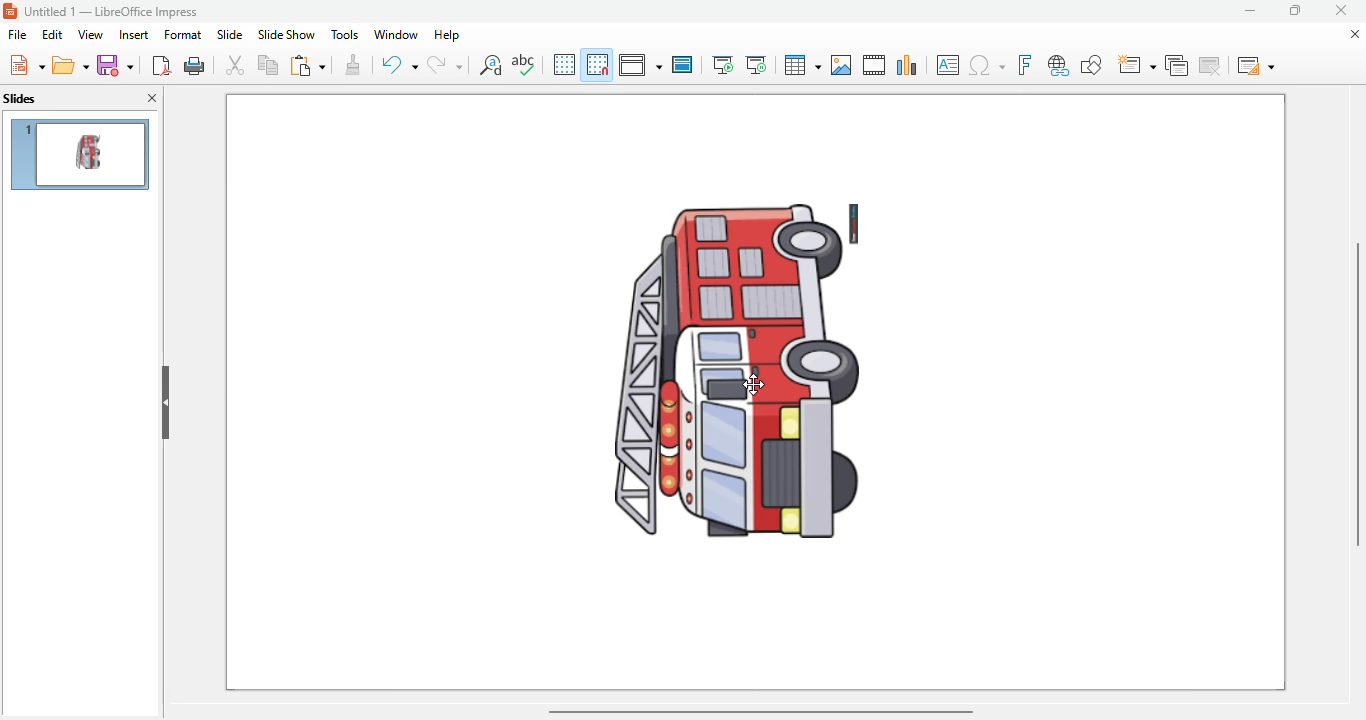  What do you see at coordinates (444, 64) in the screenshot?
I see `redo` at bounding box center [444, 64].